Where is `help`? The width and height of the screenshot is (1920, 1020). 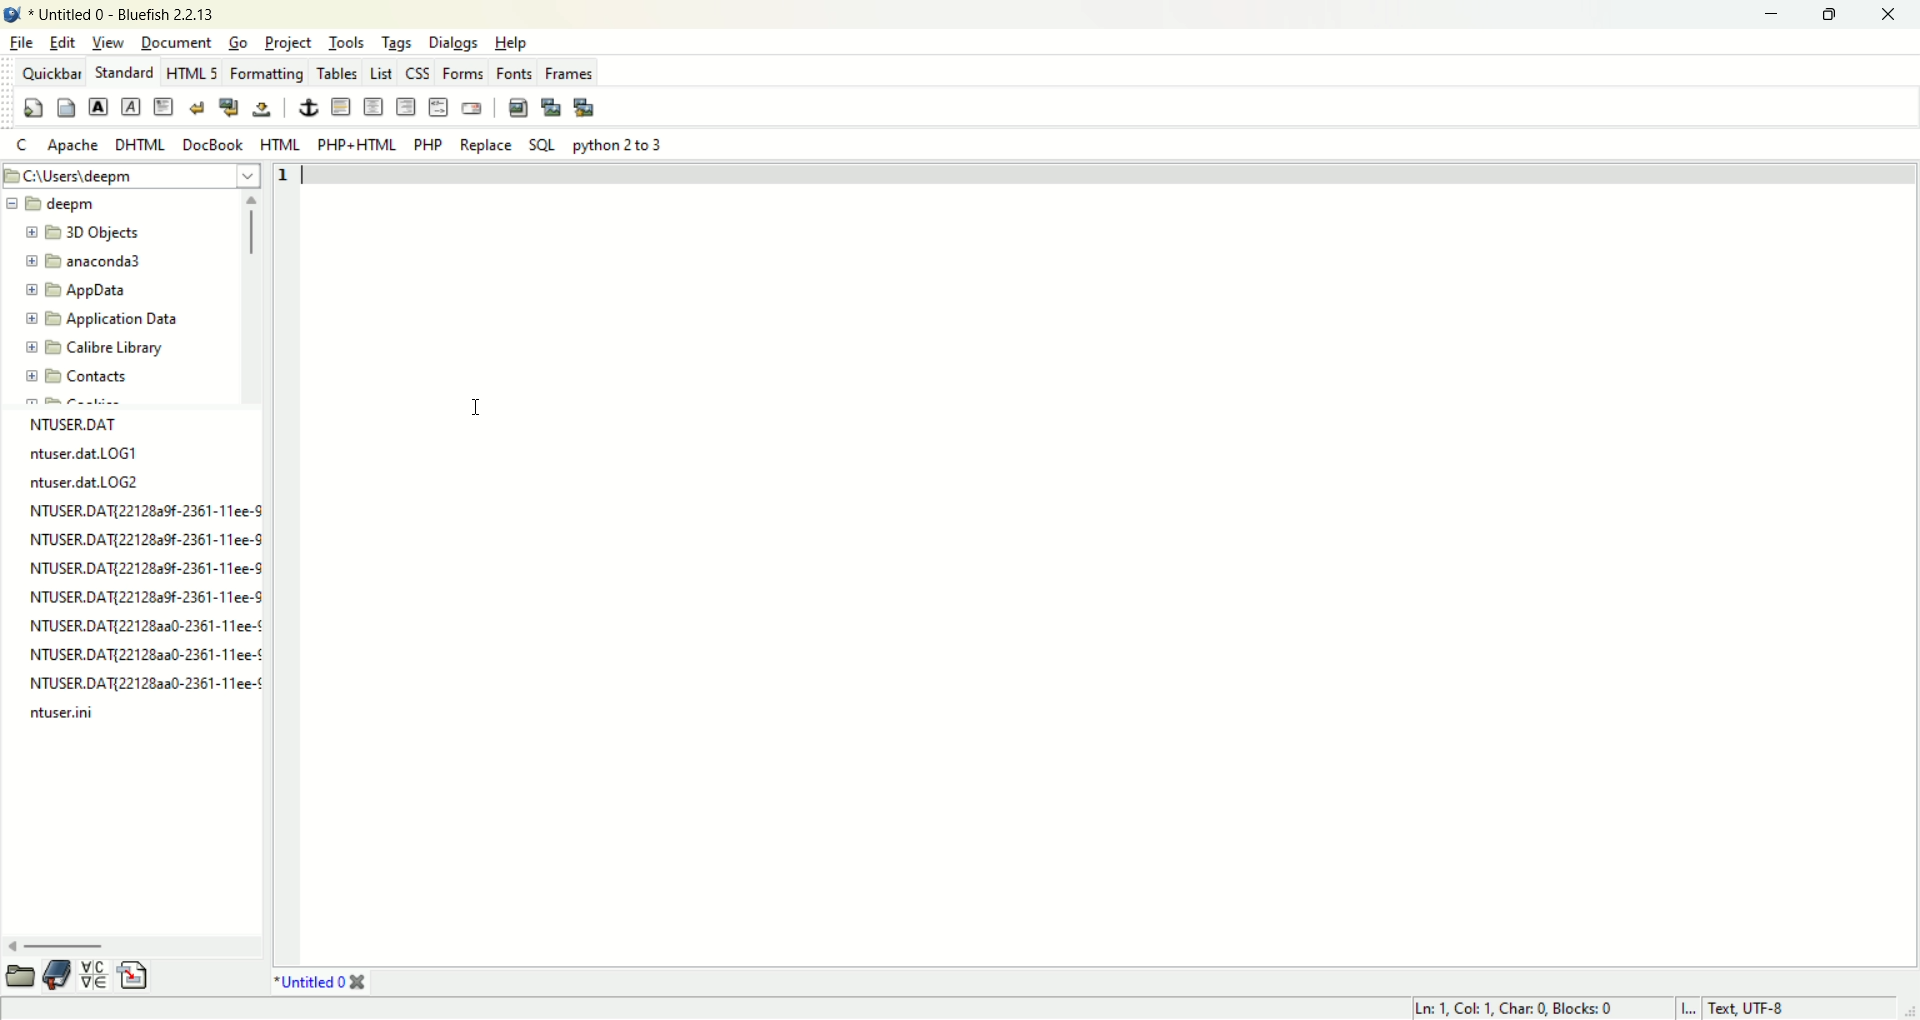
help is located at coordinates (510, 43).